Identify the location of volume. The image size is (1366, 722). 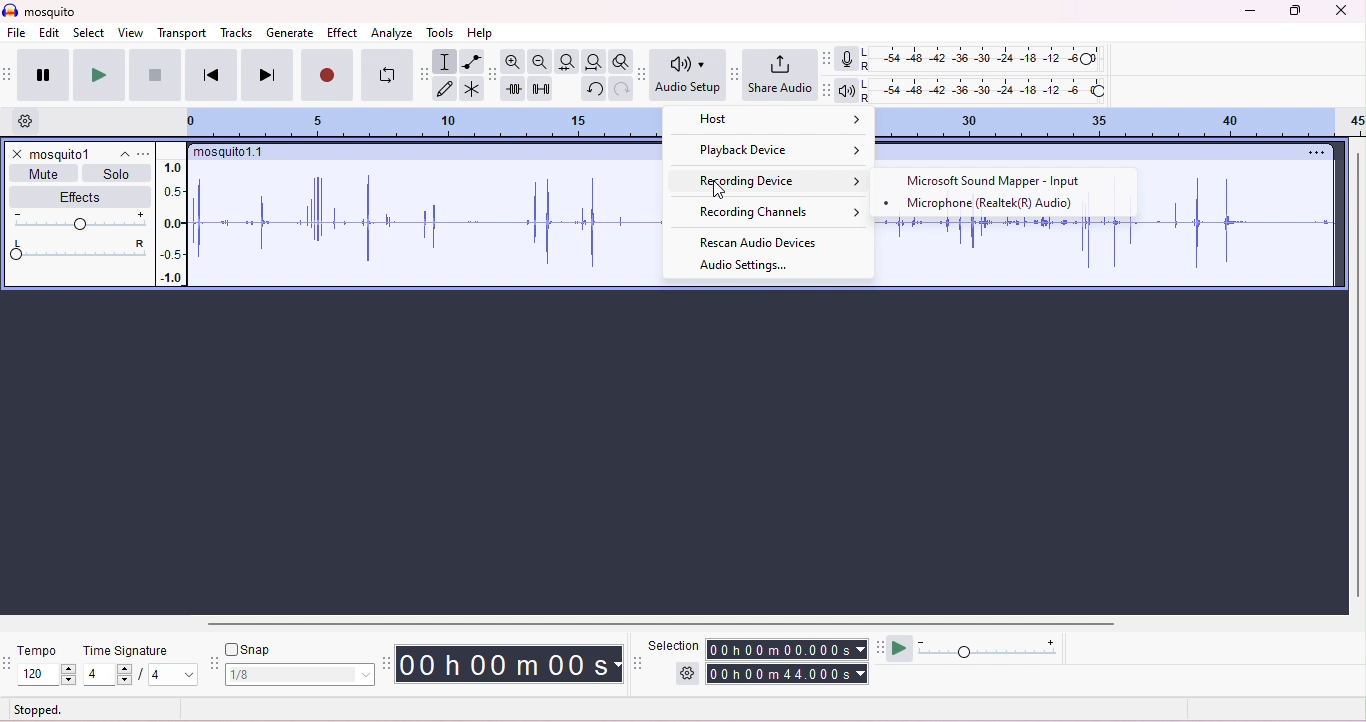
(77, 220).